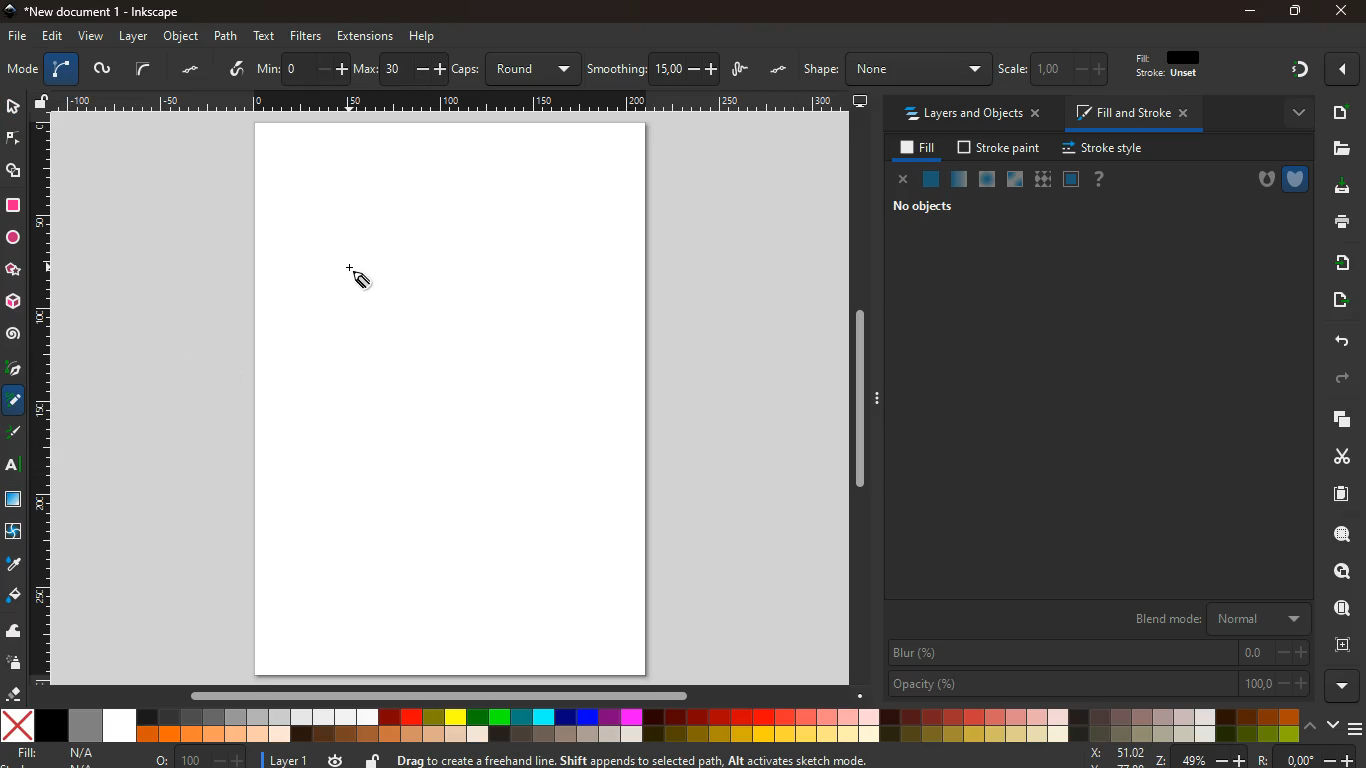  What do you see at coordinates (1343, 11) in the screenshot?
I see `close` at bounding box center [1343, 11].